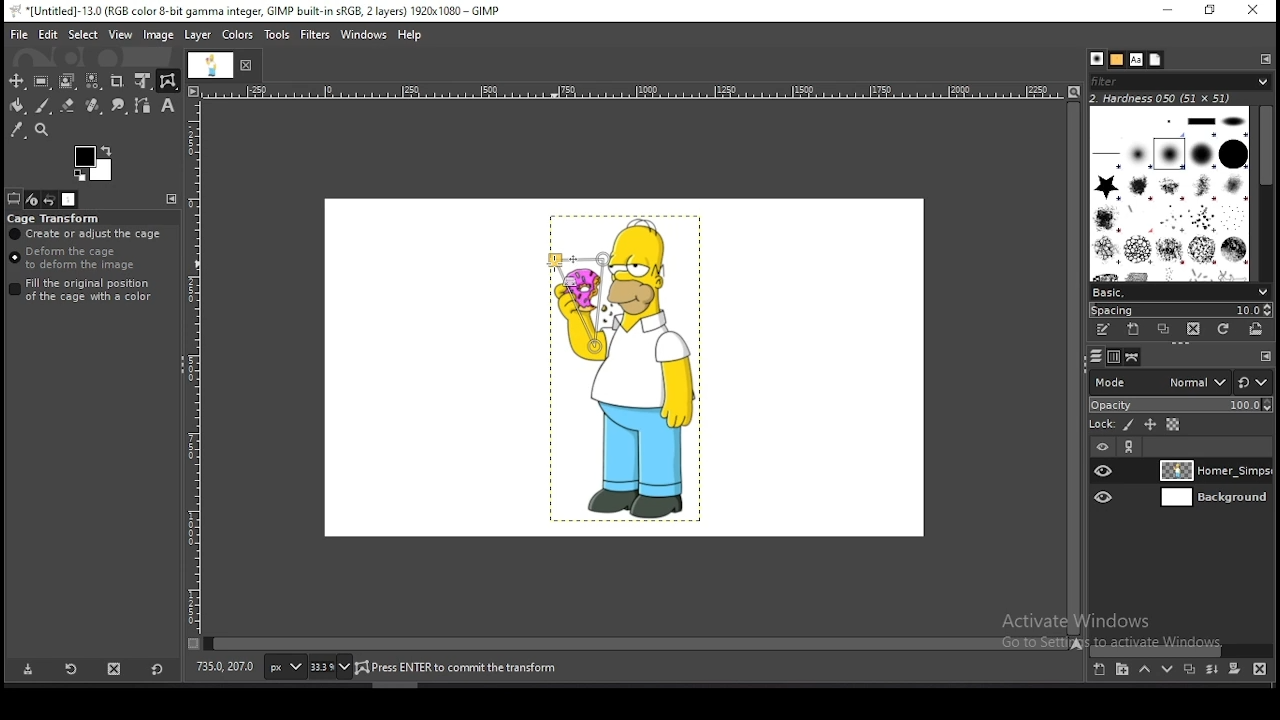  Describe the element at coordinates (1181, 290) in the screenshot. I see `brush presets` at that location.